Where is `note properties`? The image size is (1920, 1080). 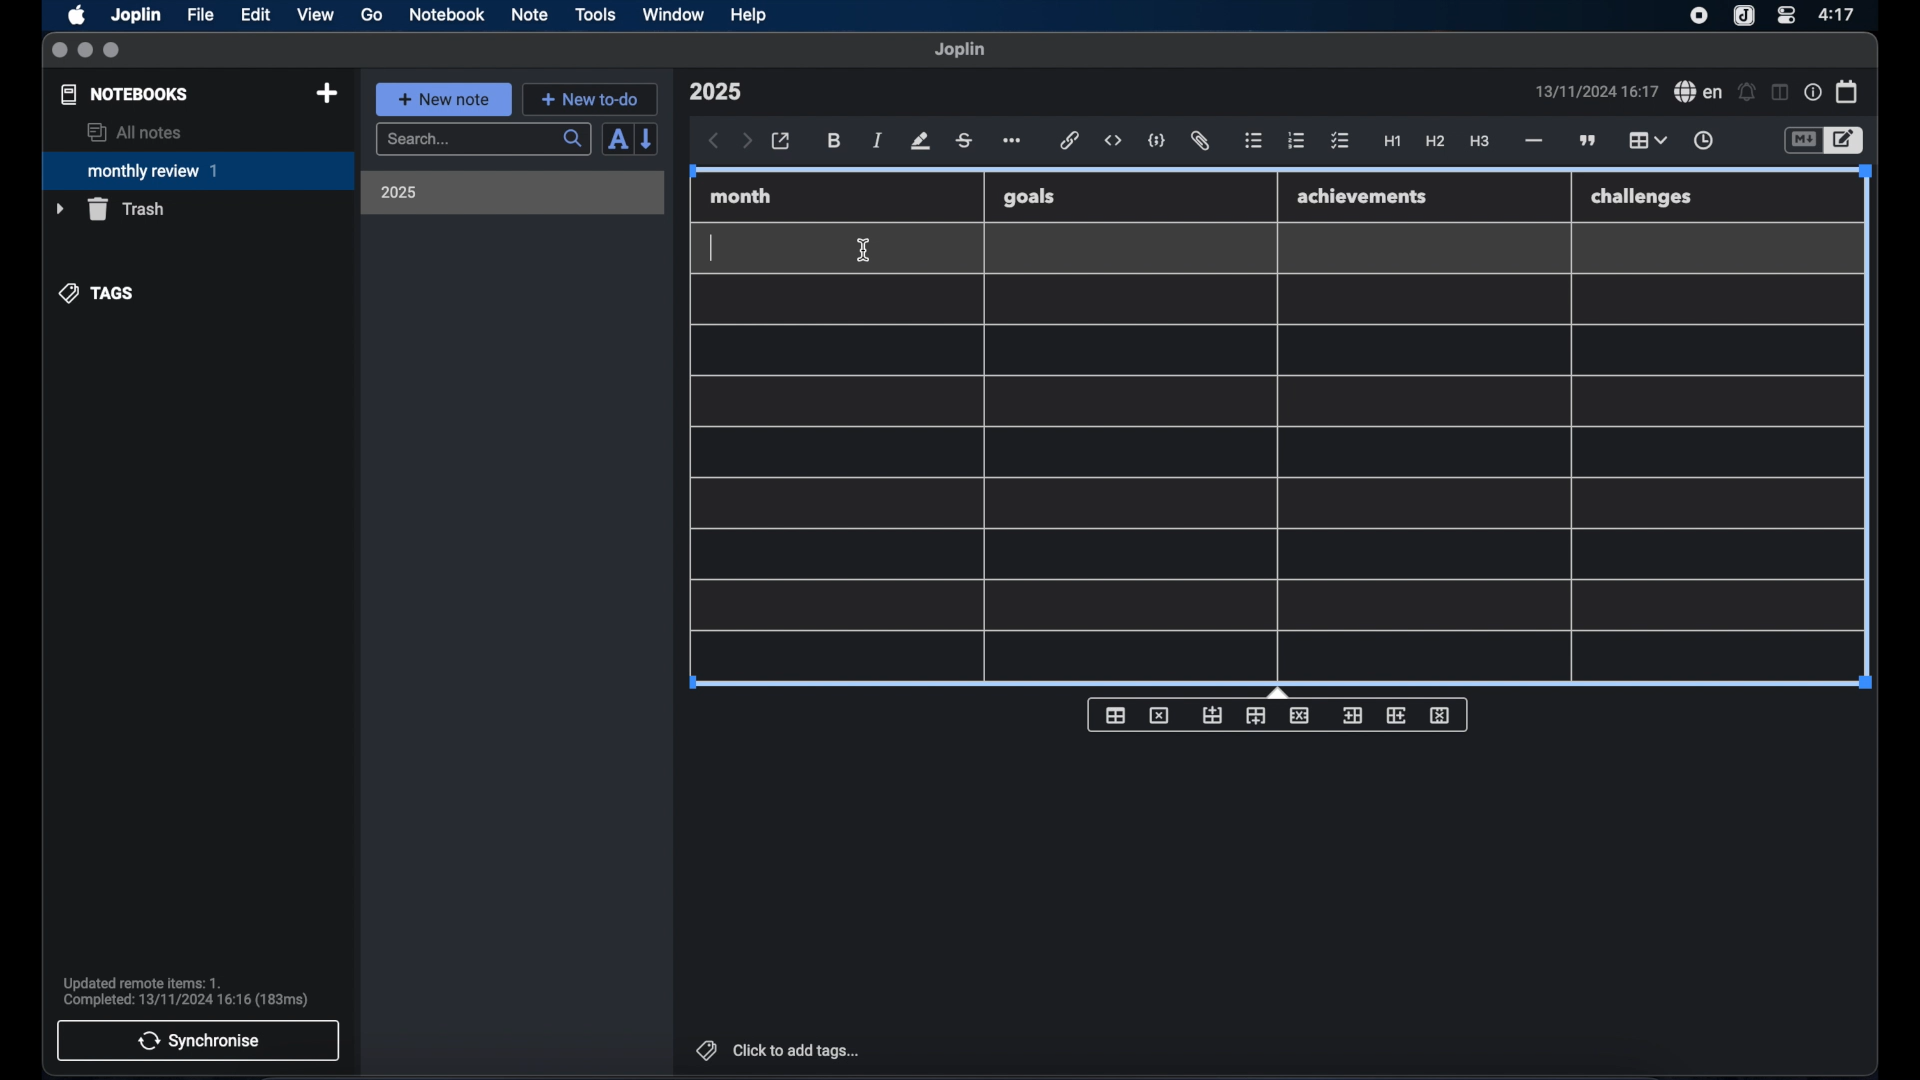 note properties is located at coordinates (1813, 93).